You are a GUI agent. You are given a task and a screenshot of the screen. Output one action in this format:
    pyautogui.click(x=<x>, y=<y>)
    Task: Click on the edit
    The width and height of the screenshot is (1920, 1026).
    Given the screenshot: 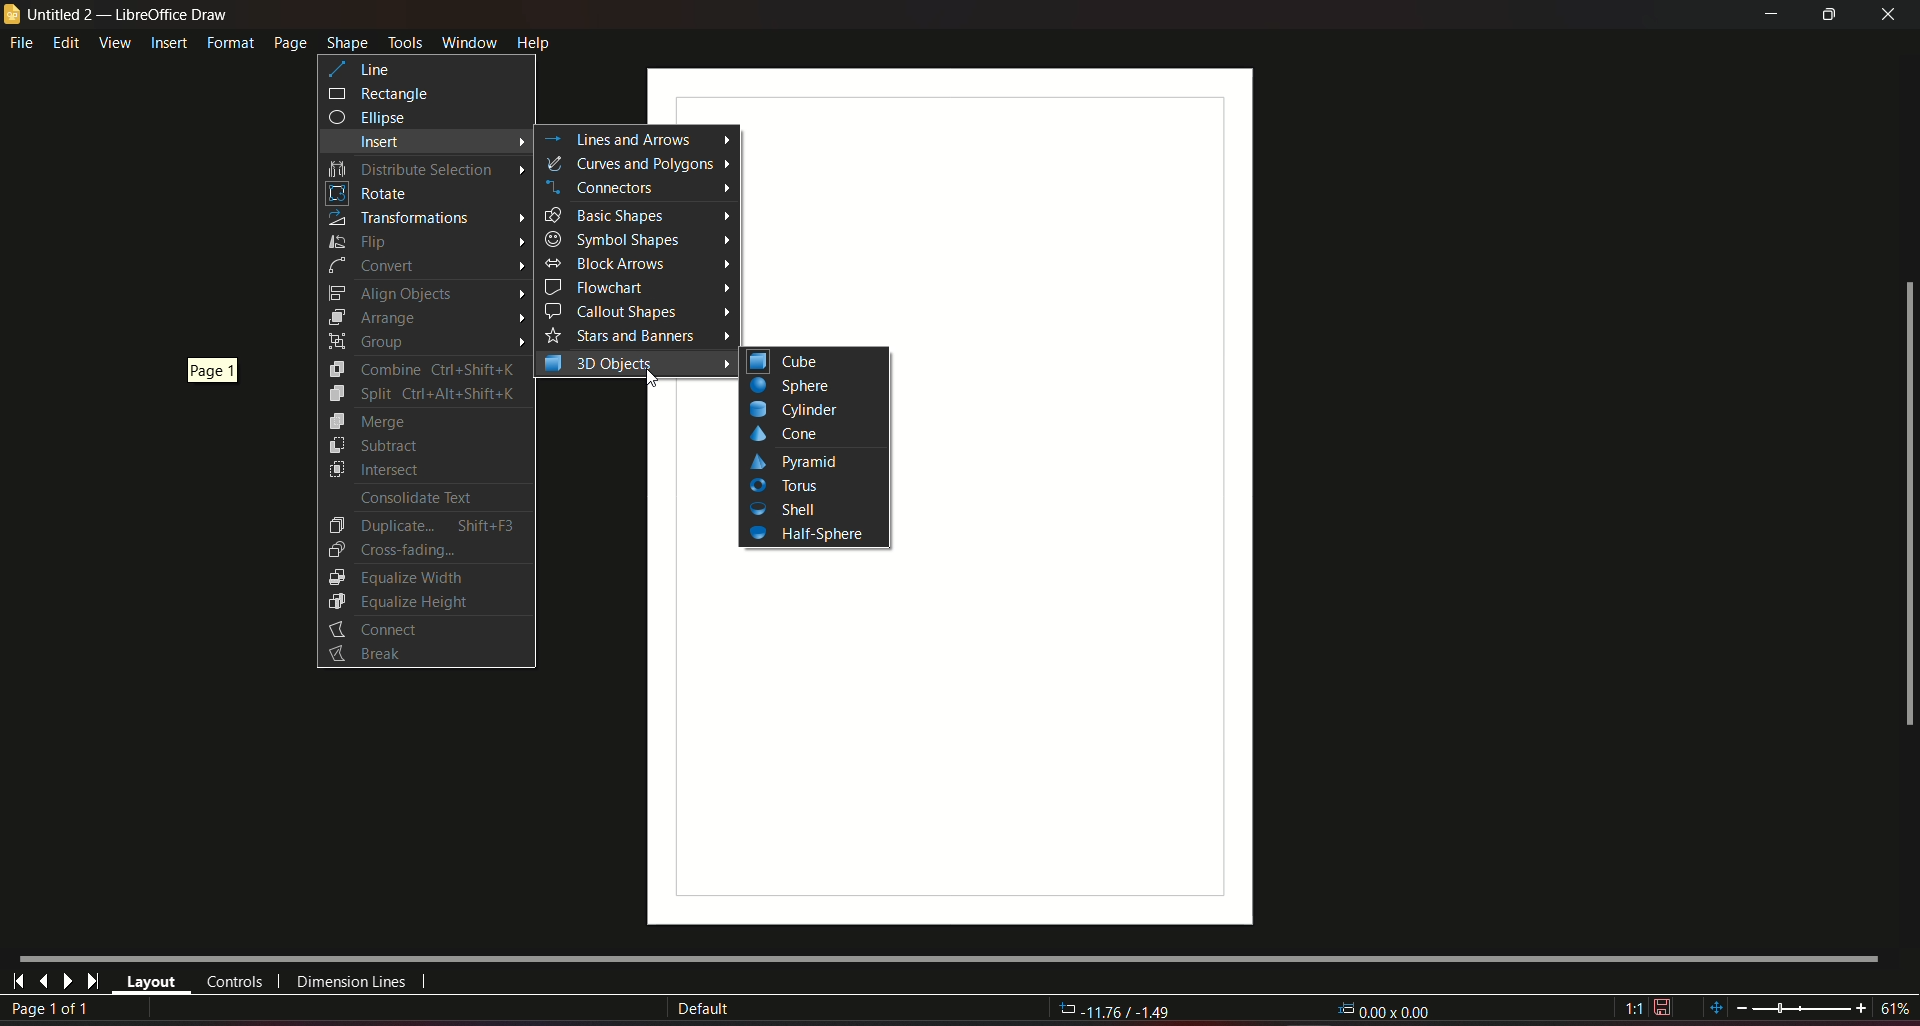 What is the action you would take?
    pyautogui.click(x=67, y=42)
    